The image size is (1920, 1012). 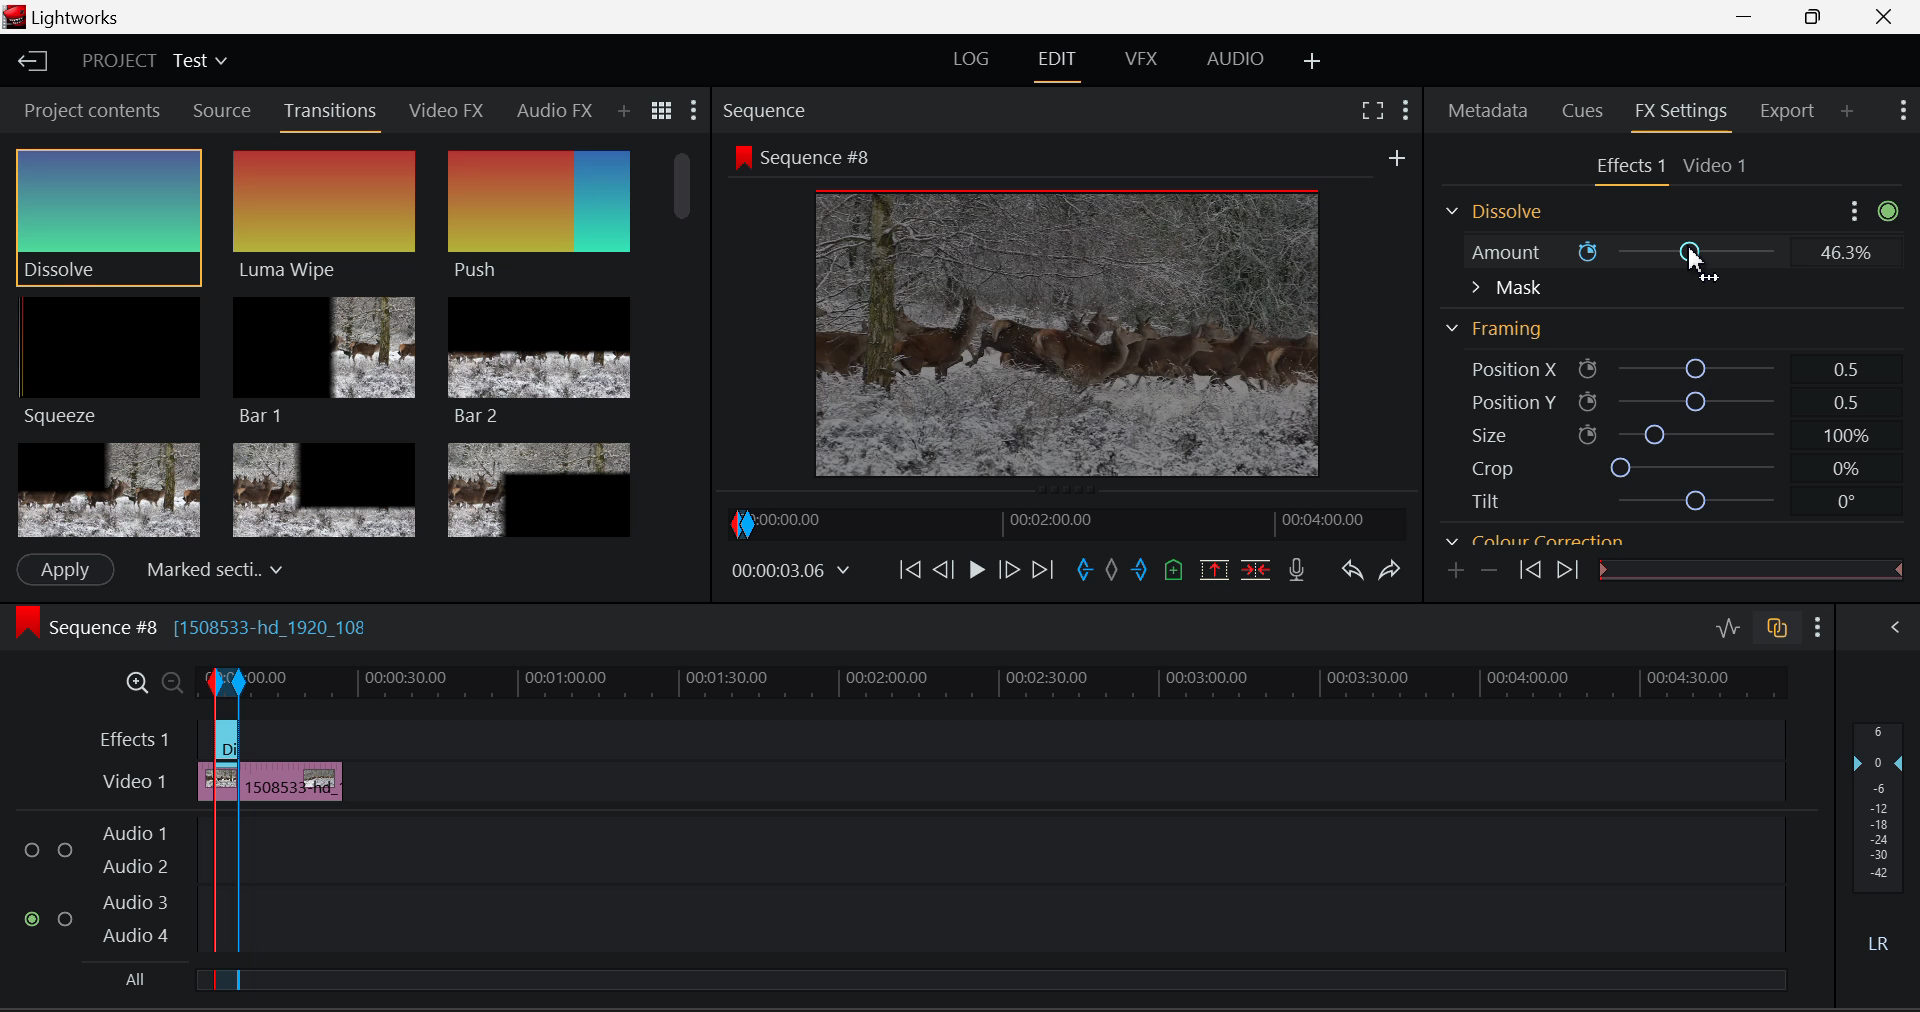 I want to click on Video Paused, so click(x=974, y=572).